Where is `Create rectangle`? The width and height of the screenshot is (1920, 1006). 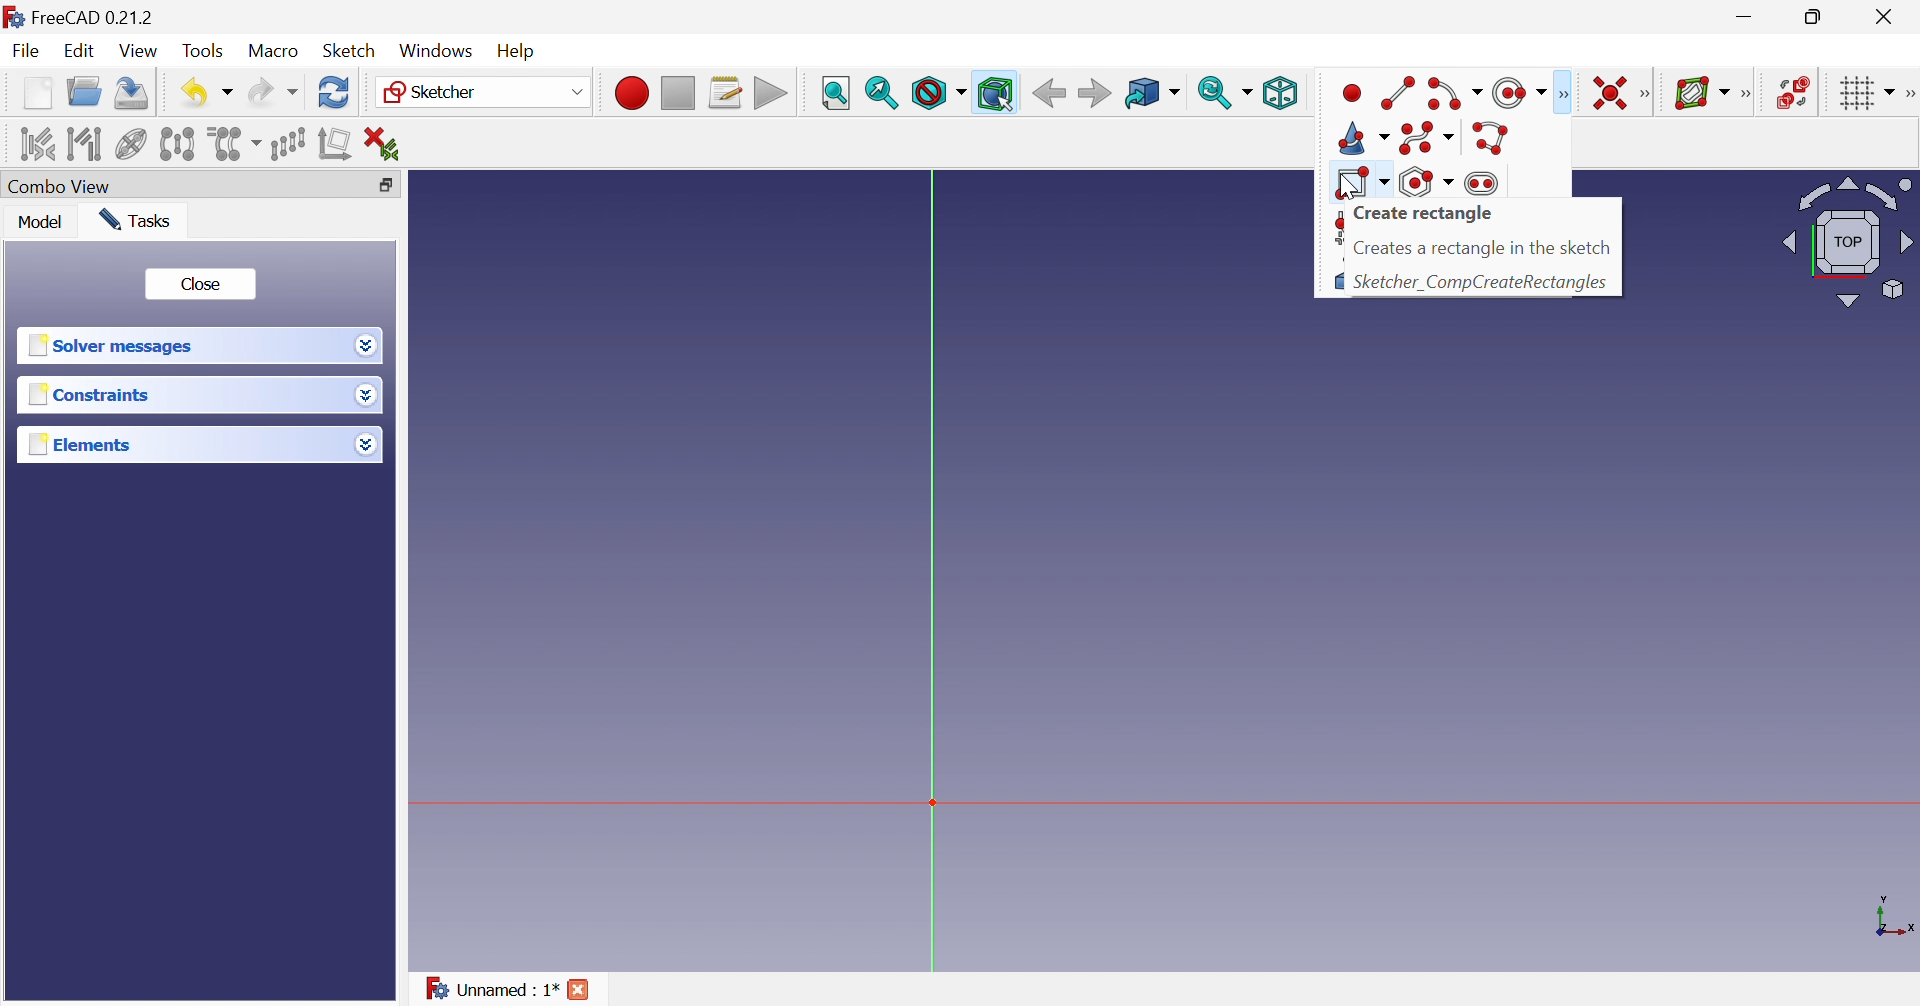 Create rectangle is located at coordinates (1362, 182).